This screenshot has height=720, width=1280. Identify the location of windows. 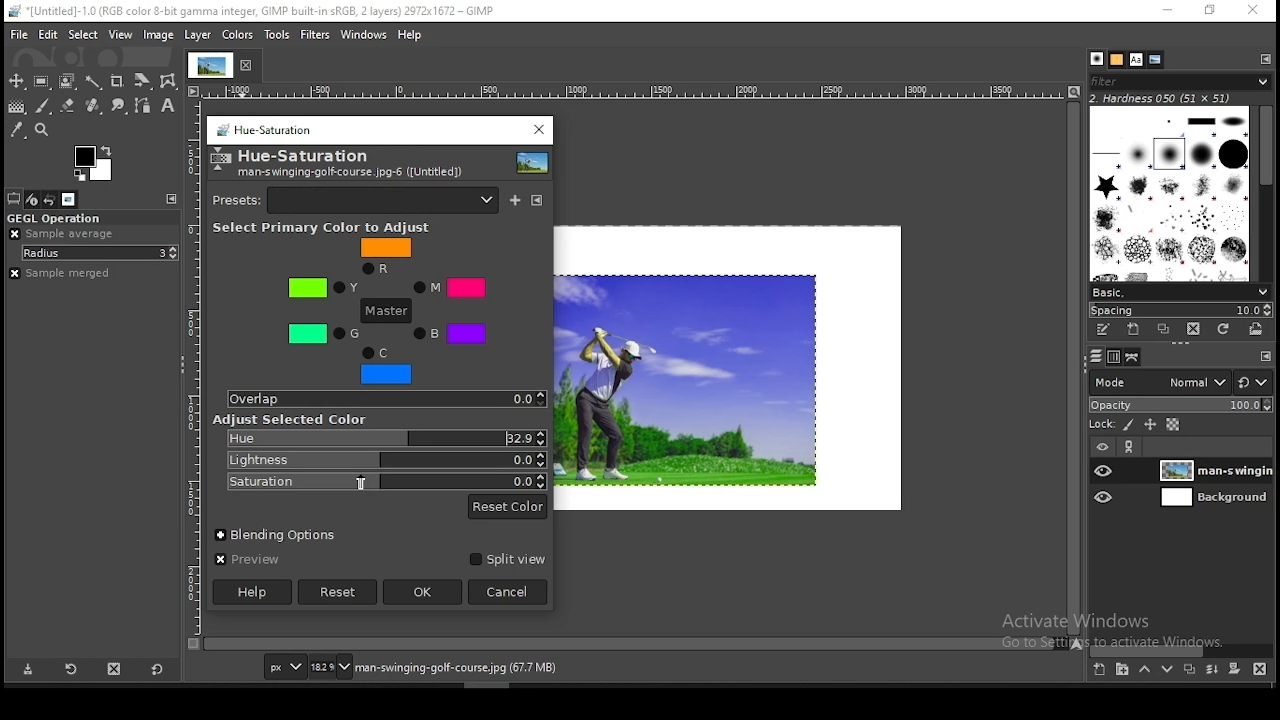
(364, 35).